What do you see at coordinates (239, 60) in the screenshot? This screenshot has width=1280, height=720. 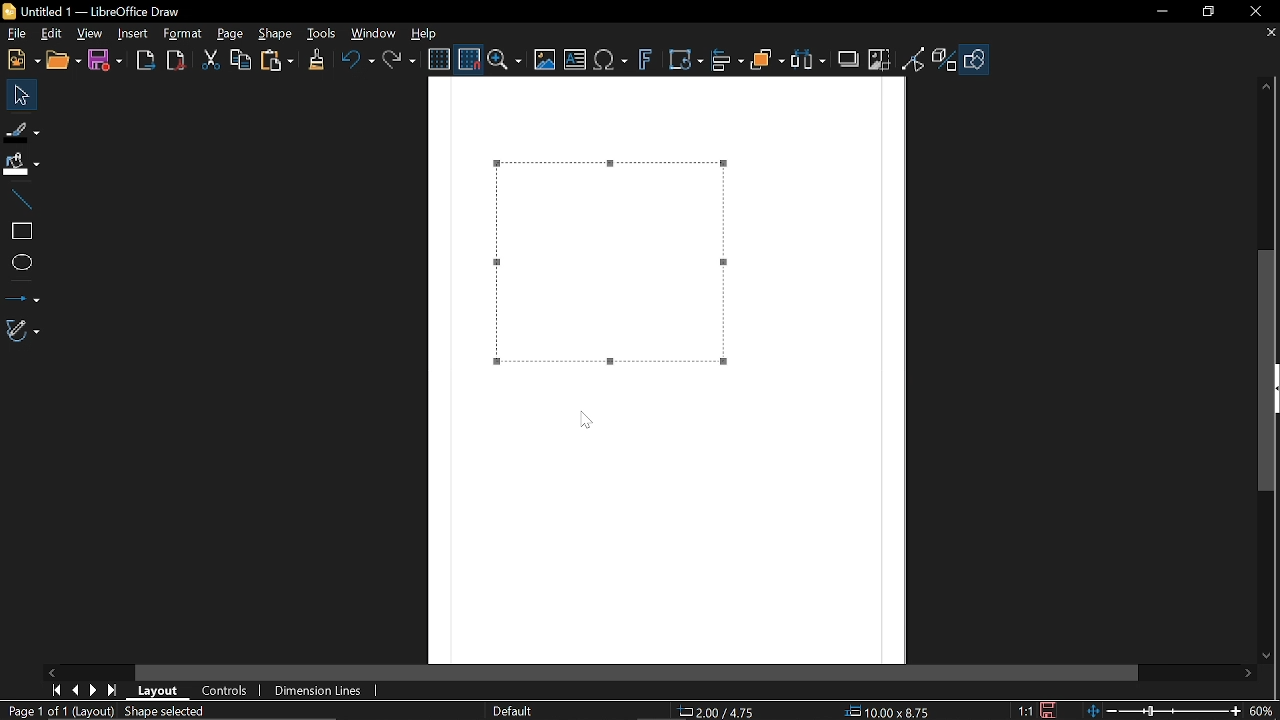 I see `Copy` at bounding box center [239, 60].